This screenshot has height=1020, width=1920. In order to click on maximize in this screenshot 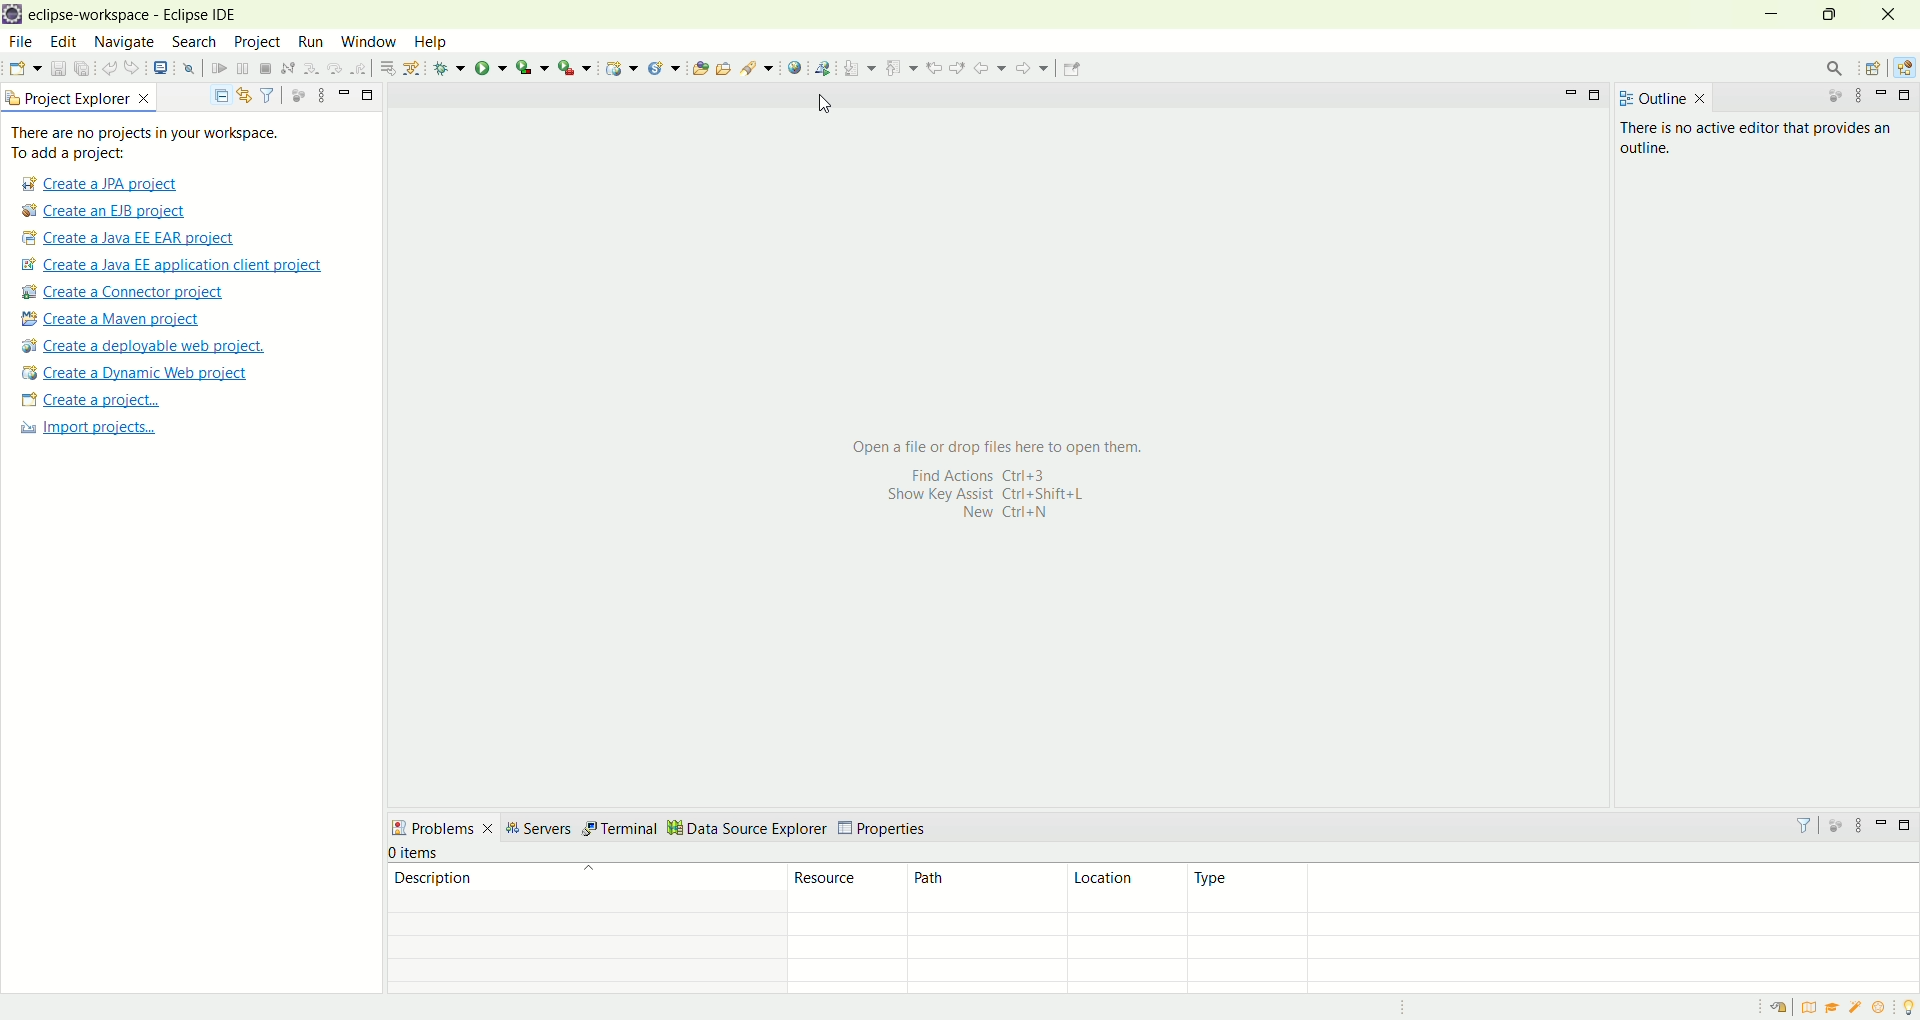, I will do `click(1597, 97)`.